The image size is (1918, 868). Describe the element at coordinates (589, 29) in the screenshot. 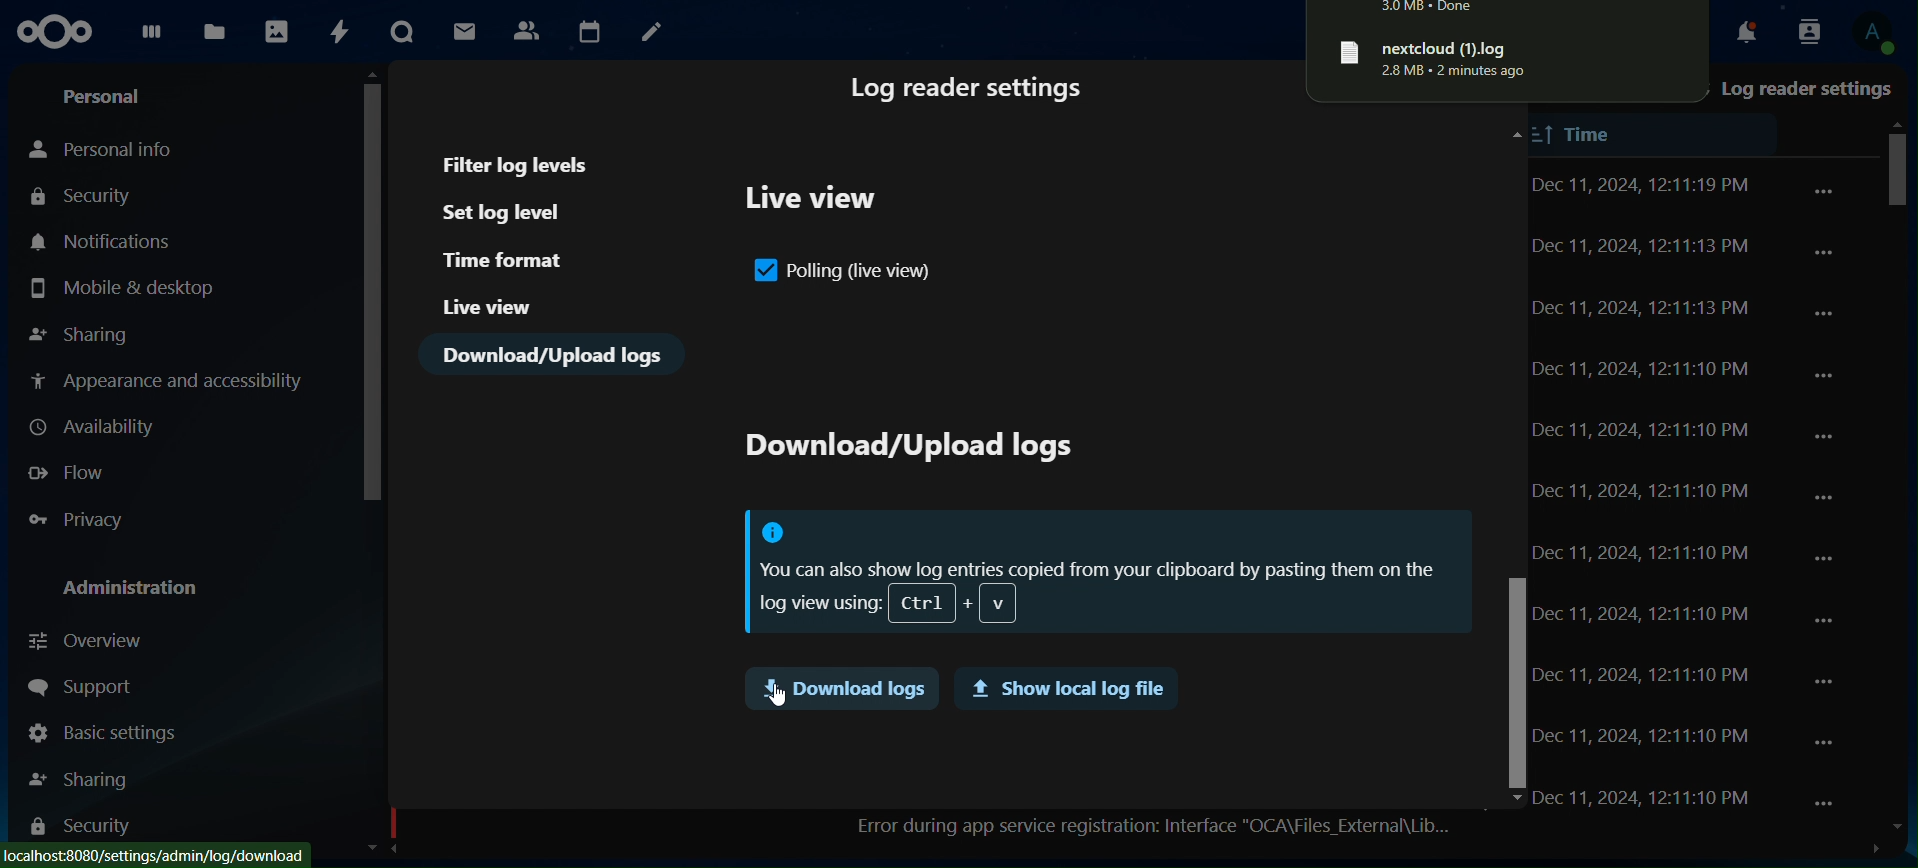

I see `calendar` at that location.